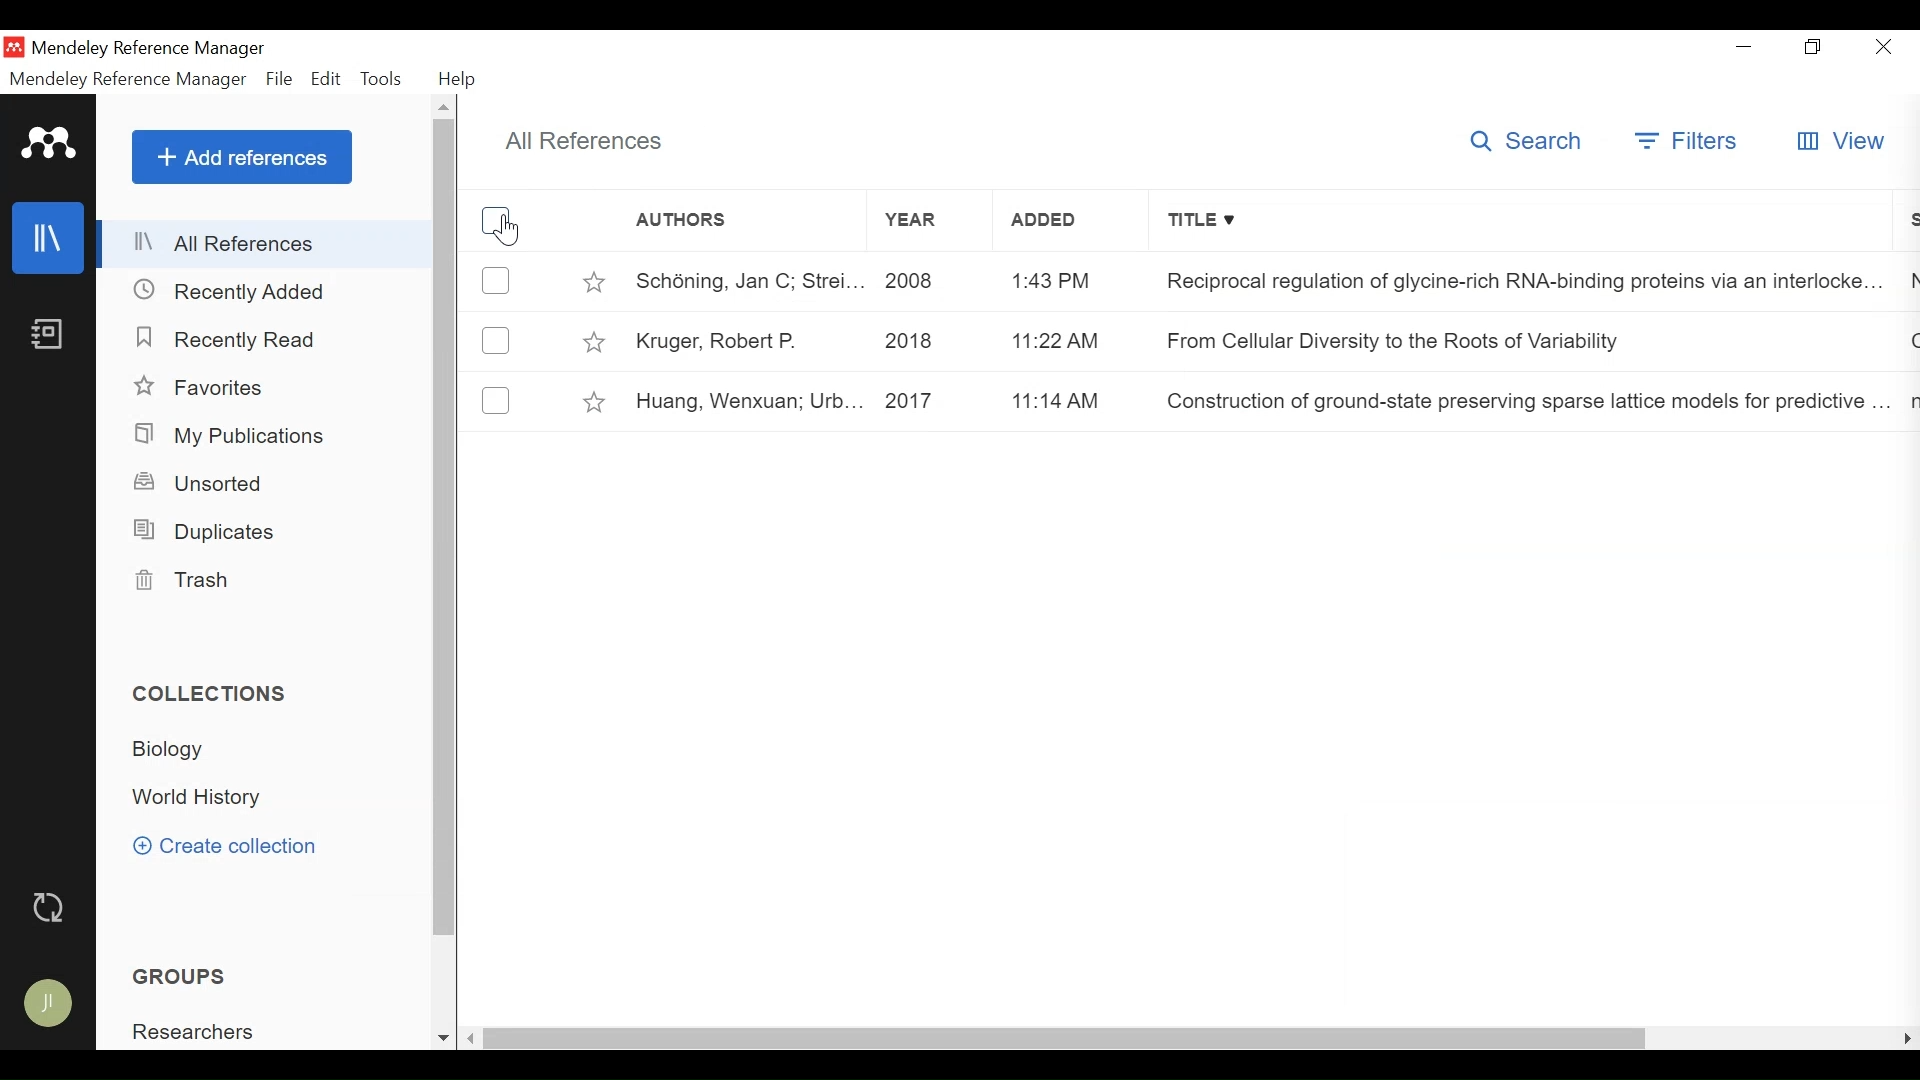 The image size is (1920, 1080). Describe the element at coordinates (496, 281) in the screenshot. I see `(un)select` at that location.